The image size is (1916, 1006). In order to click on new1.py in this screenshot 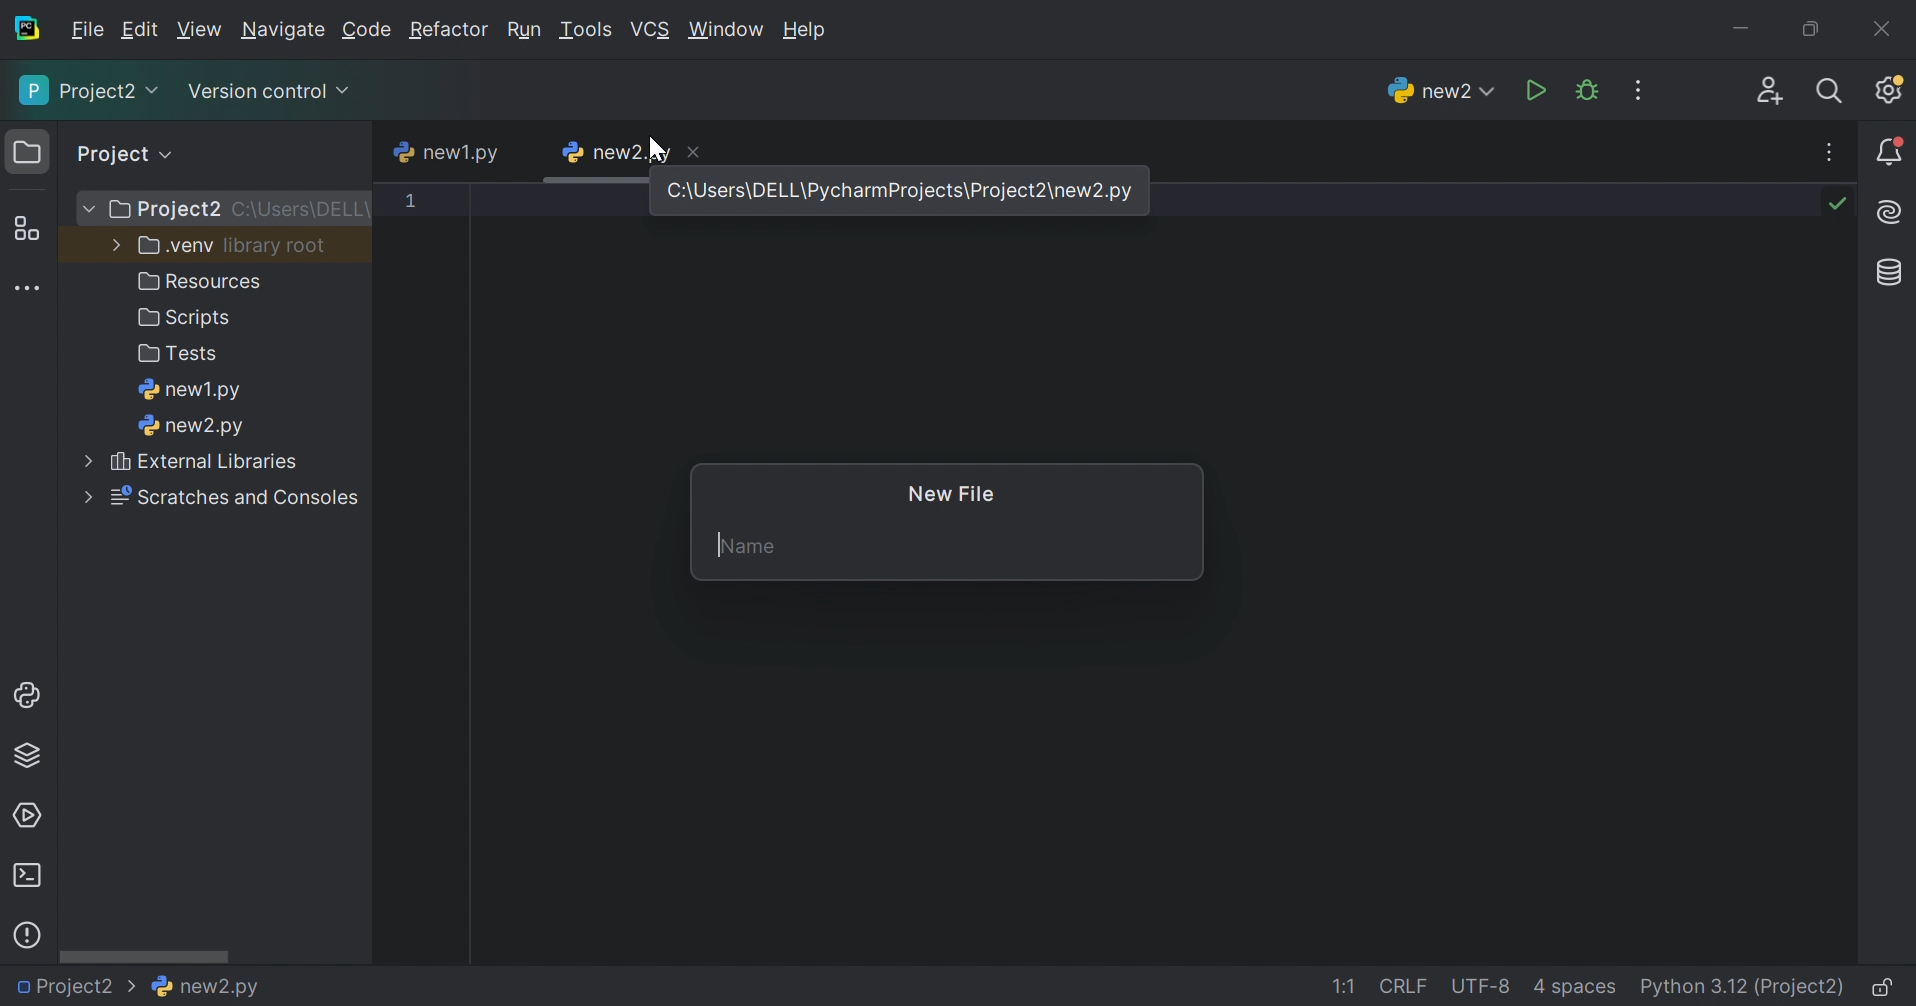, I will do `click(446, 154)`.